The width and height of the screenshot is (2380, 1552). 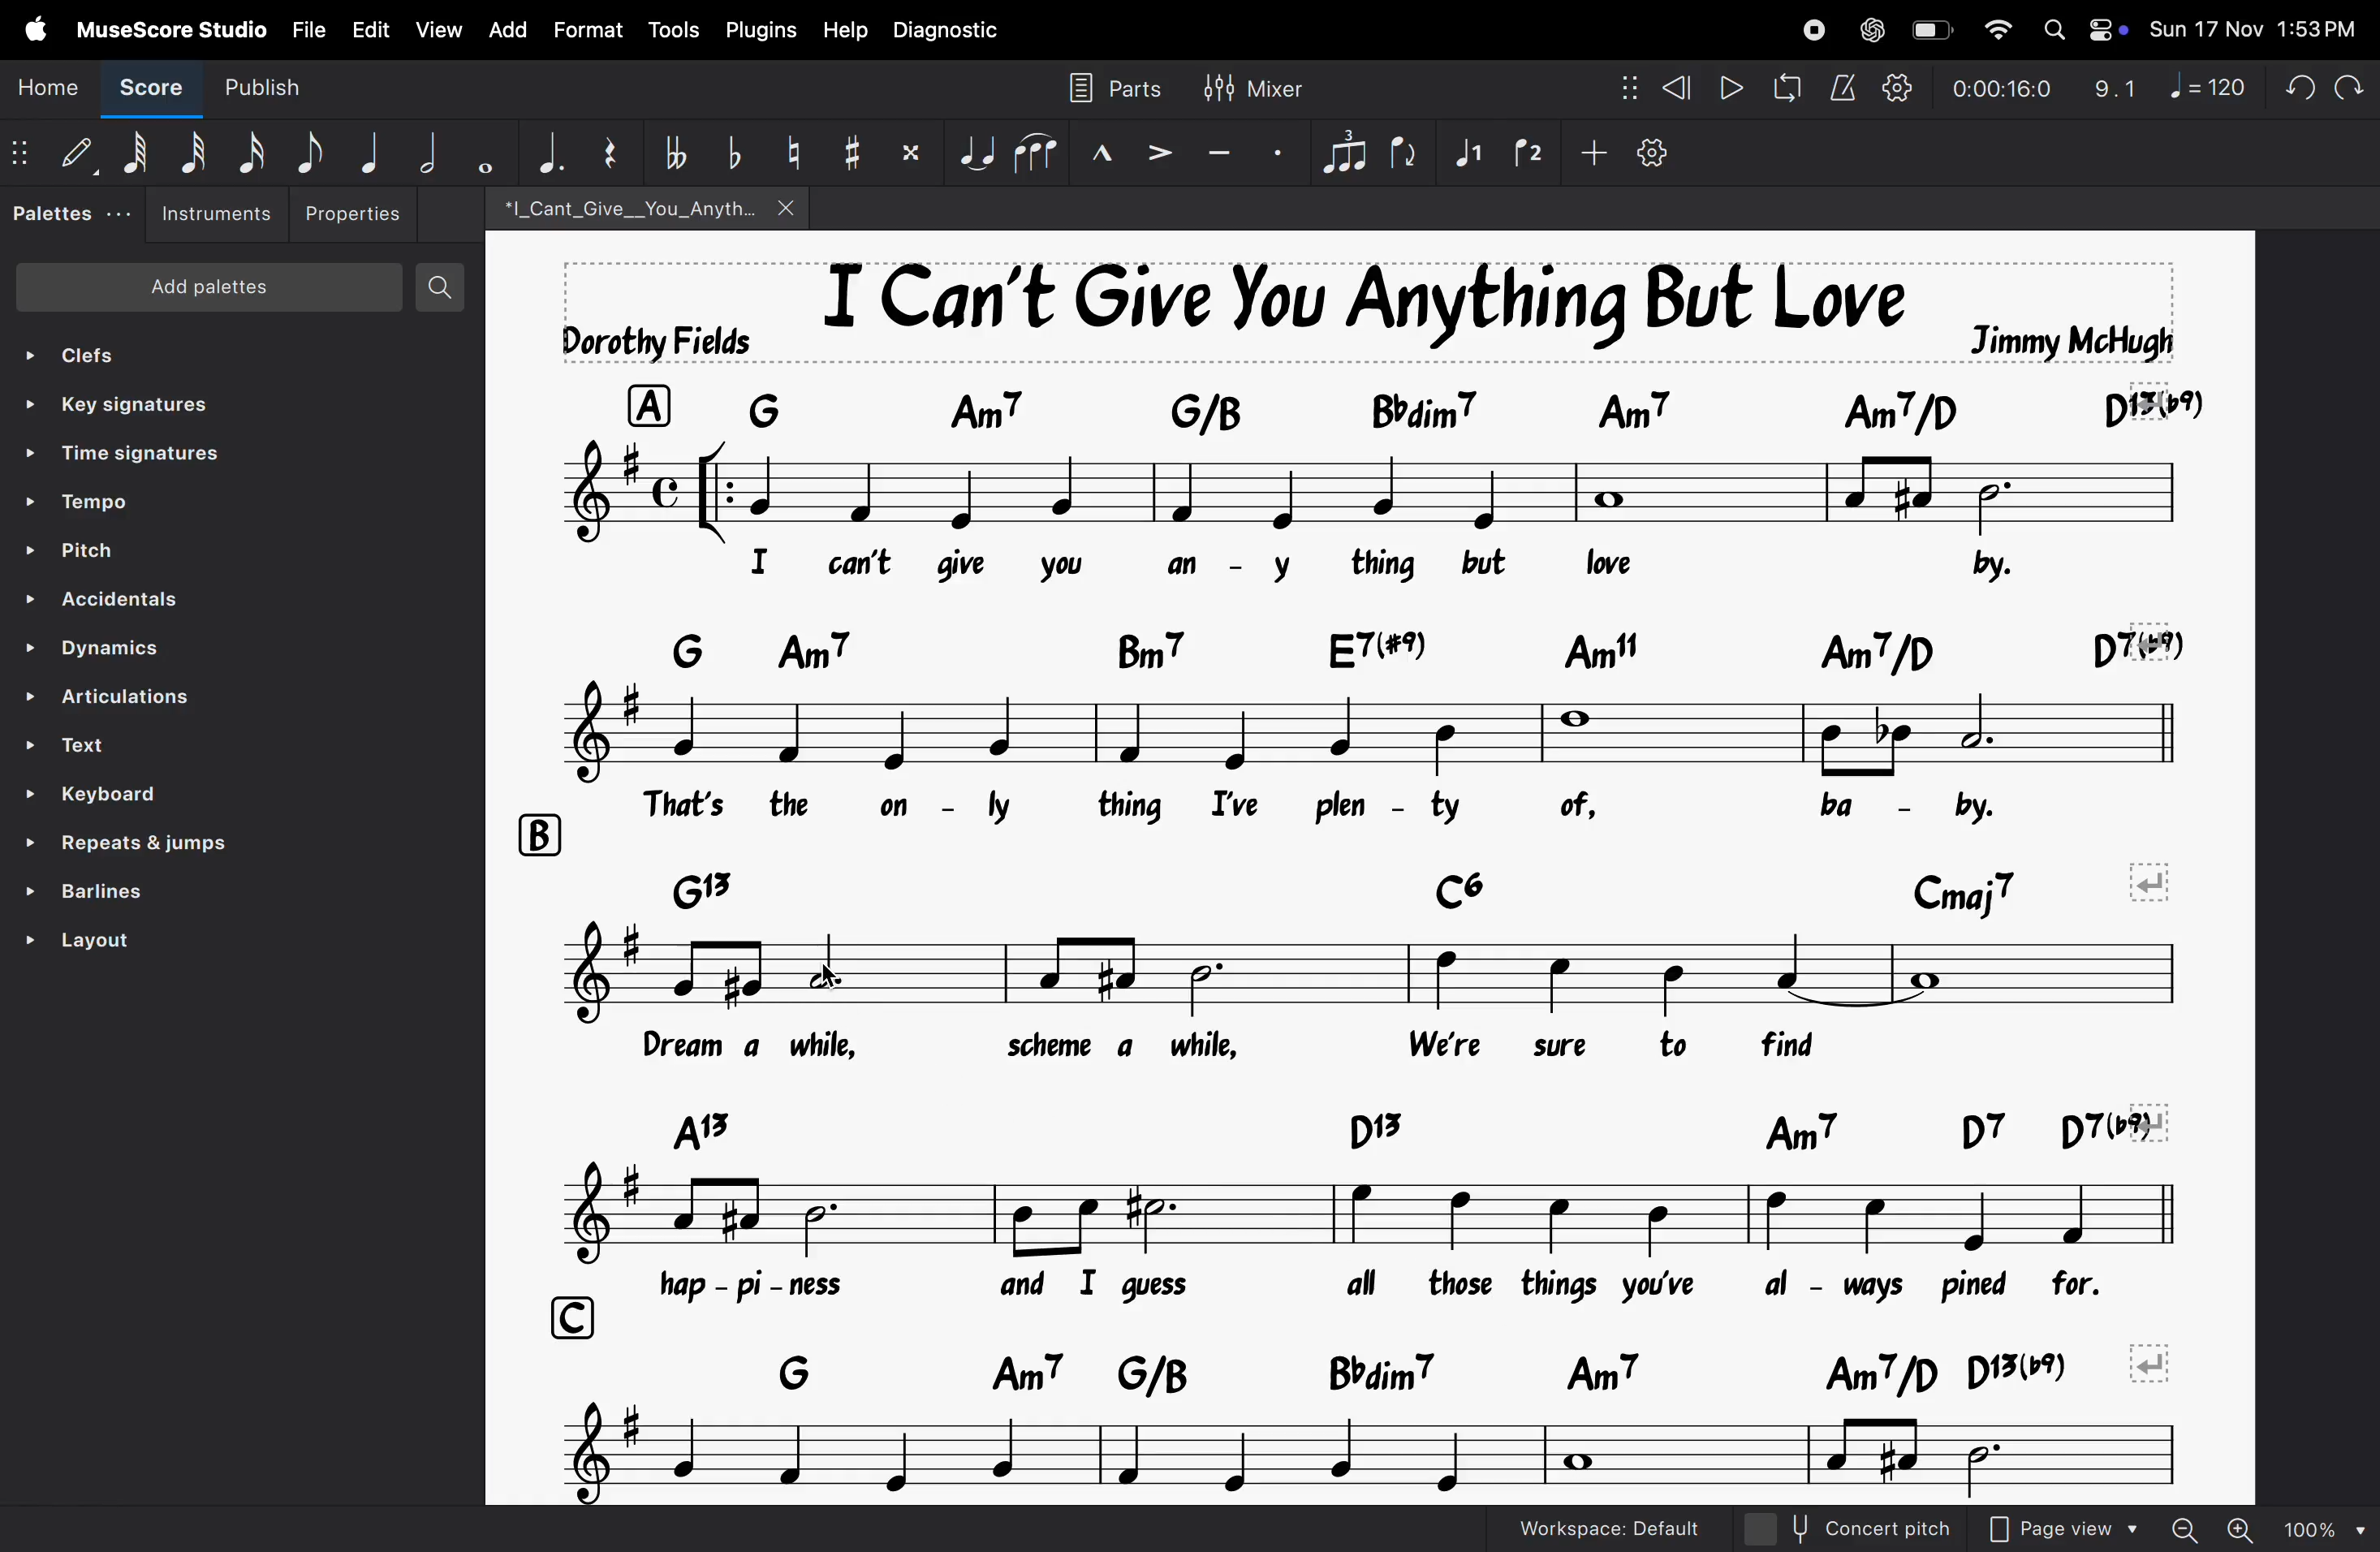 I want to click on tuplet, so click(x=1348, y=149).